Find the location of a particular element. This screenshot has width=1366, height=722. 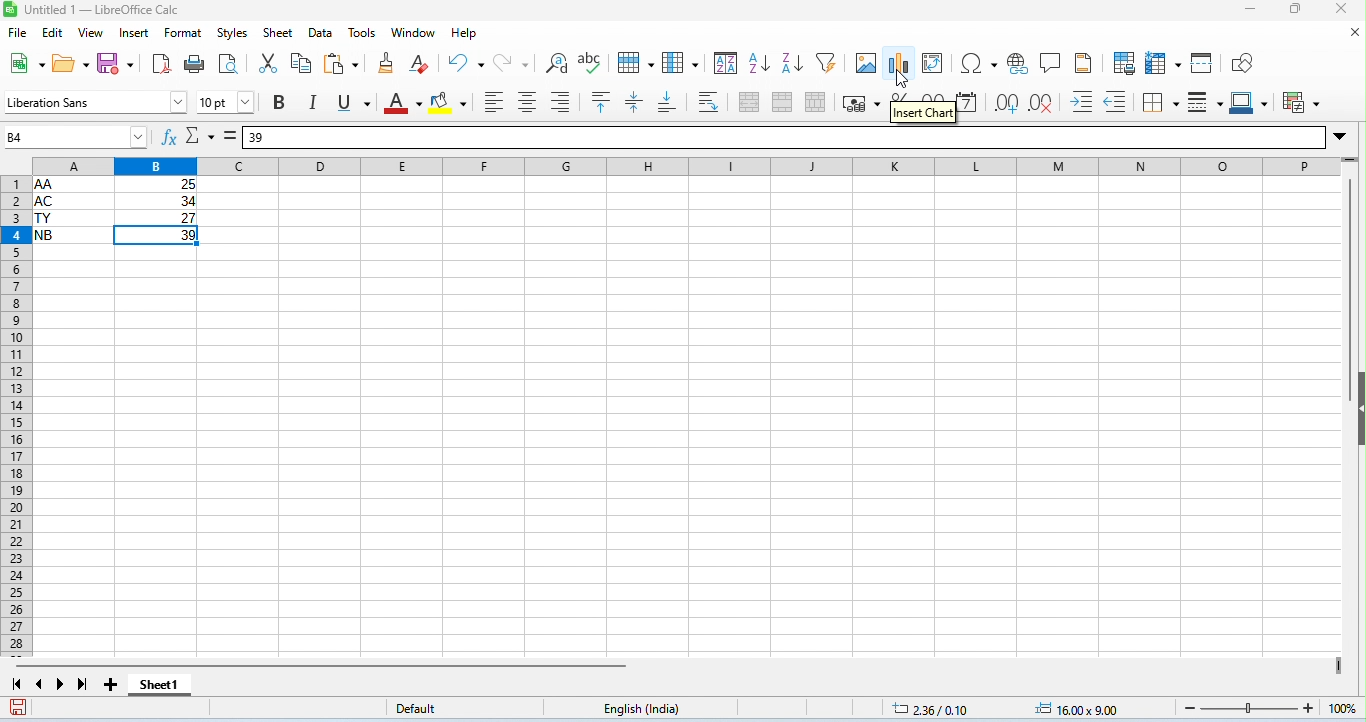

font size is located at coordinates (227, 104).